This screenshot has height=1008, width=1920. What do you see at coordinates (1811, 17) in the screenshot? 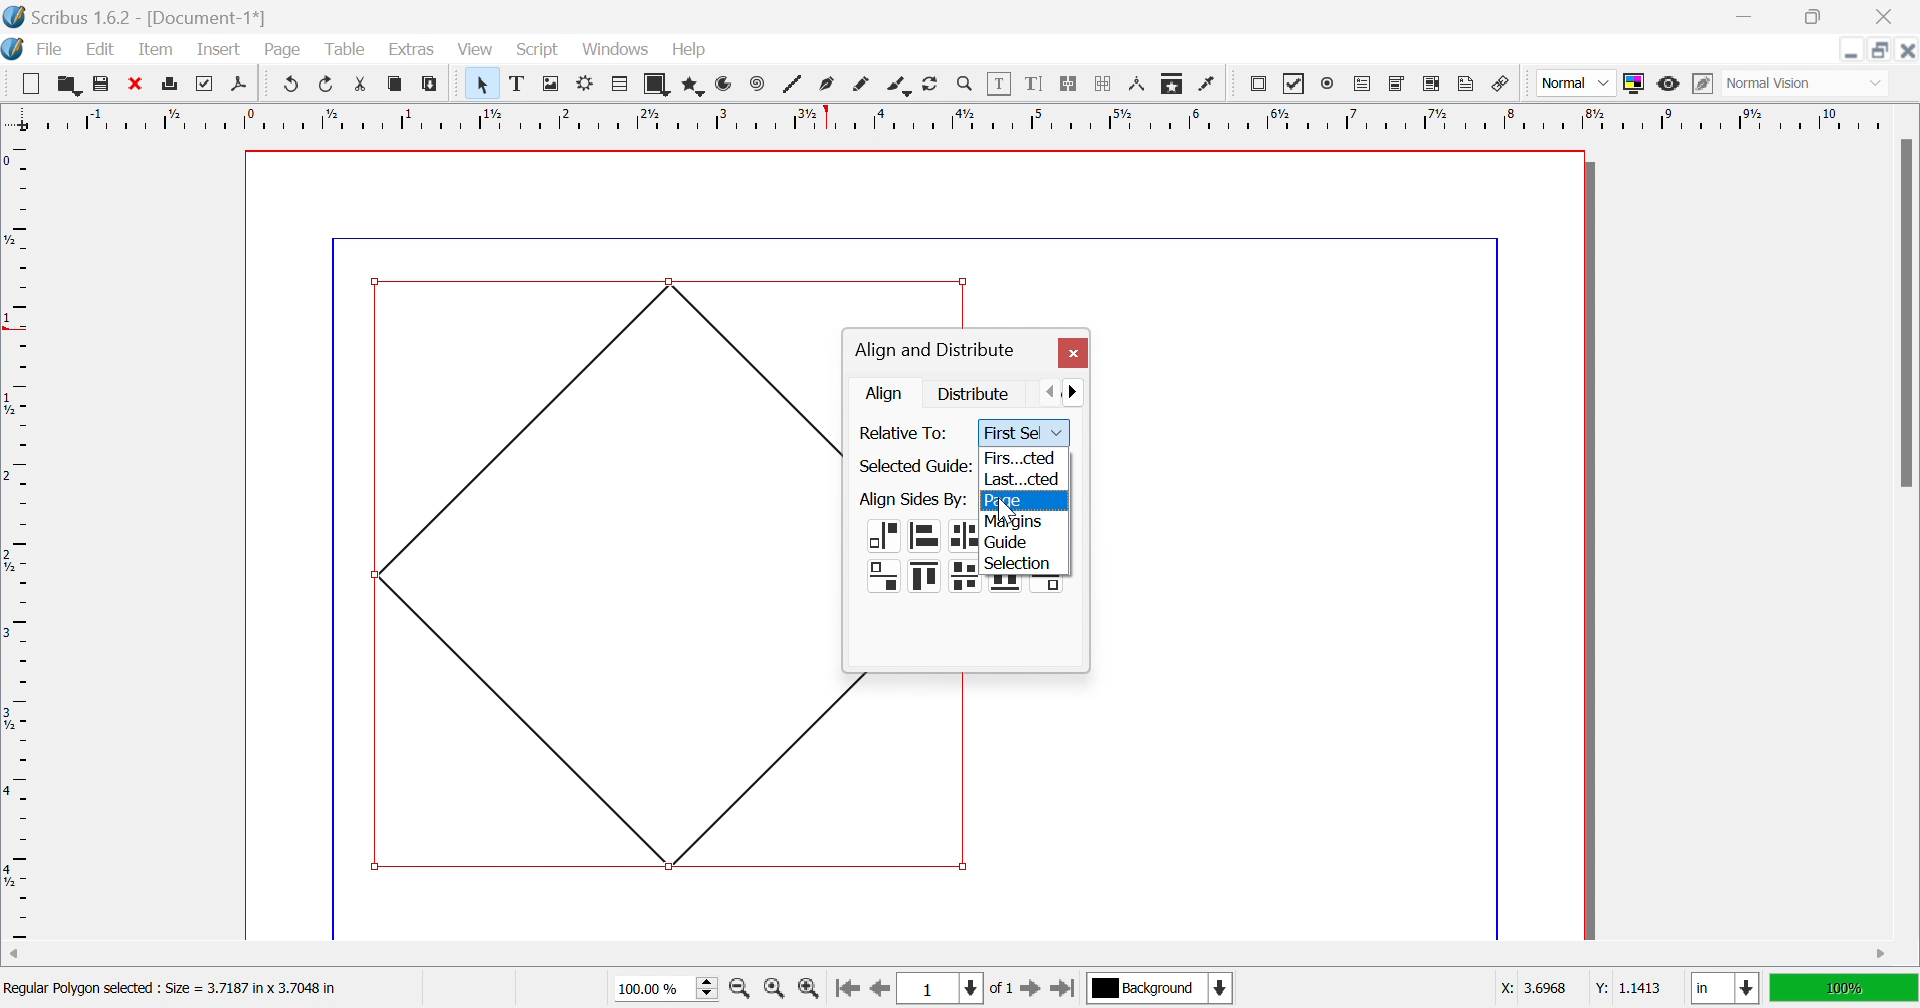
I see `Restore down` at bounding box center [1811, 17].